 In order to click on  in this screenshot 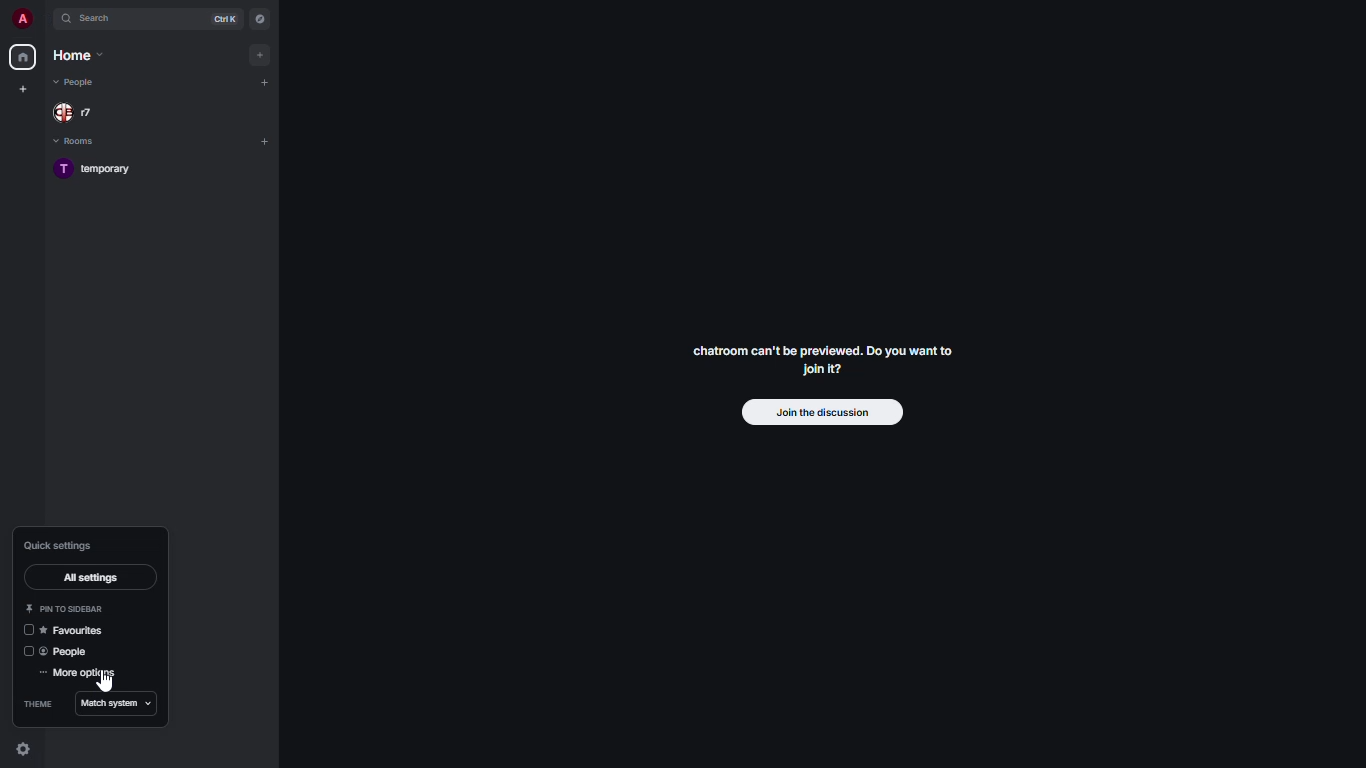, I will do `click(93, 576)`.